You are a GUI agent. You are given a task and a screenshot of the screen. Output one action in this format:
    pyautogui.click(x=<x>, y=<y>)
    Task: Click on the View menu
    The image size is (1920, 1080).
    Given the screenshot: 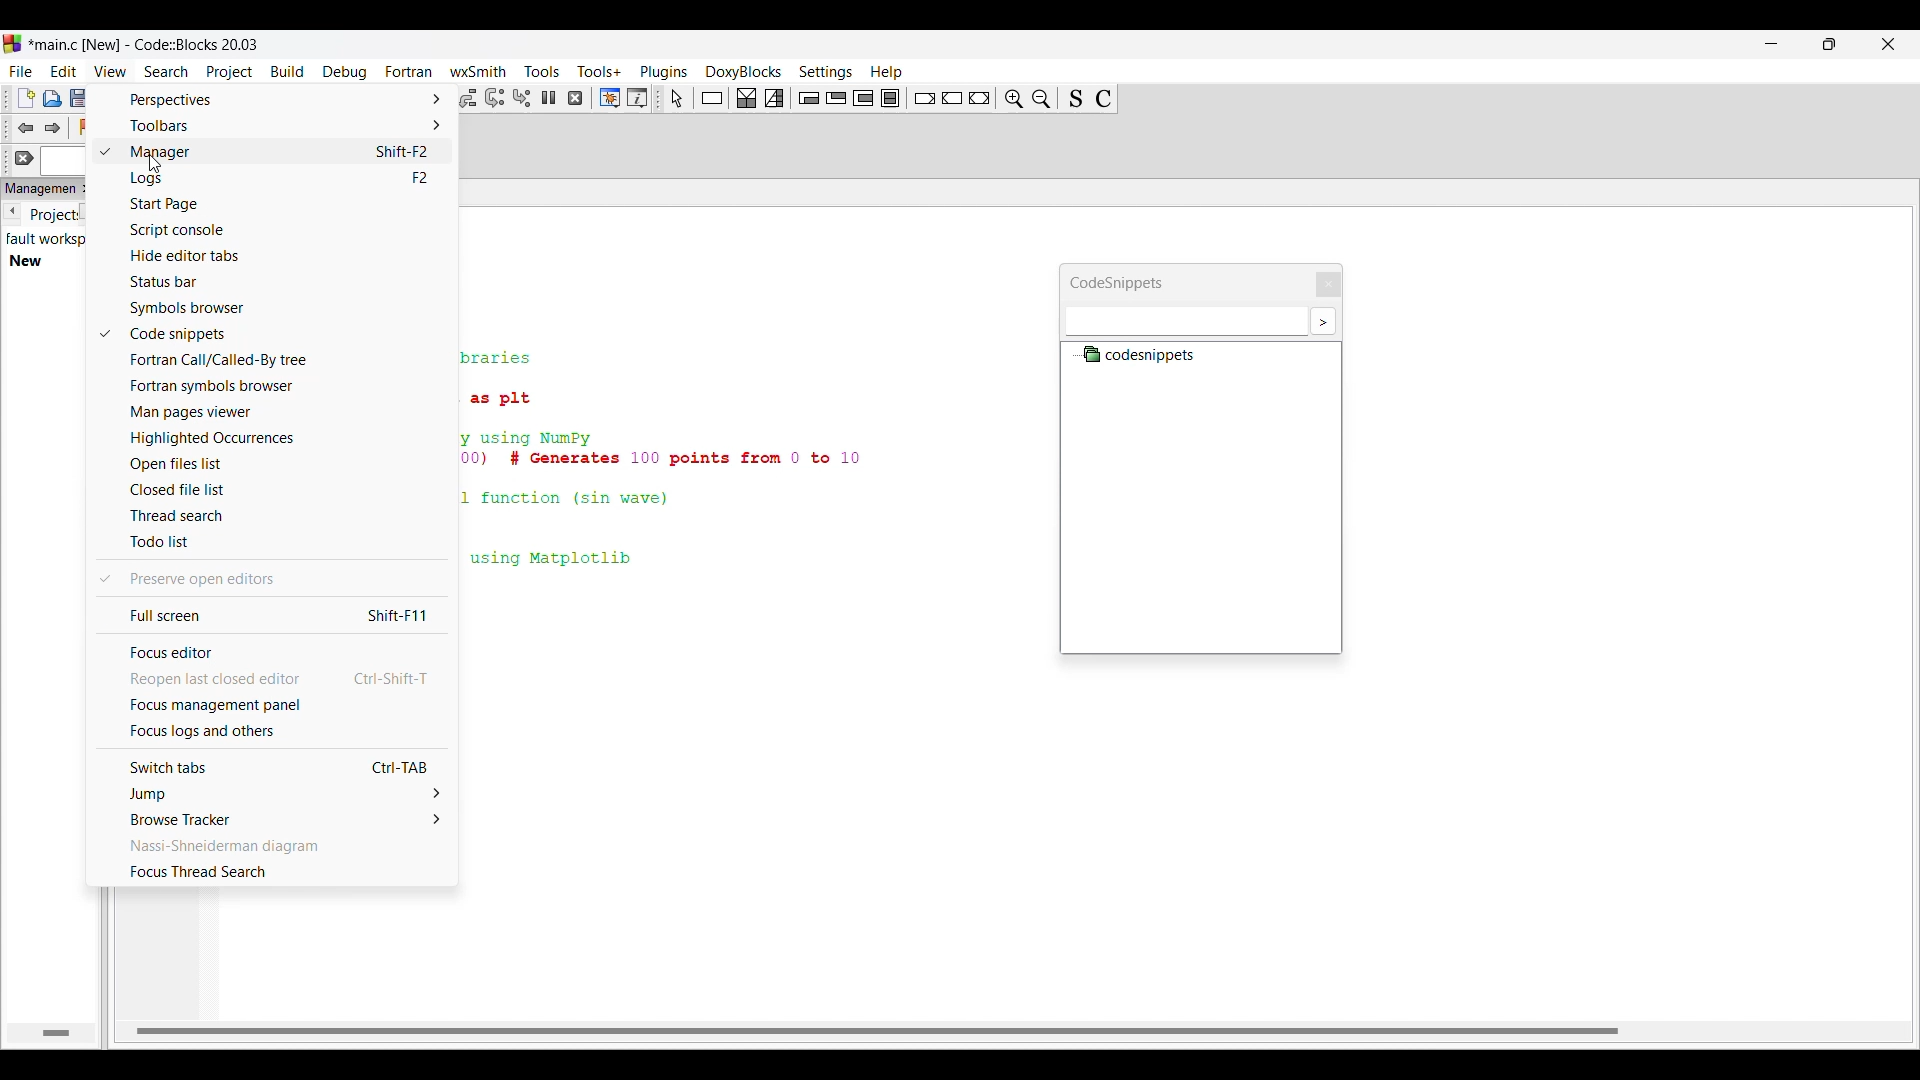 What is the action you would take?
    pyautogui.click(x=110, y=72)
    